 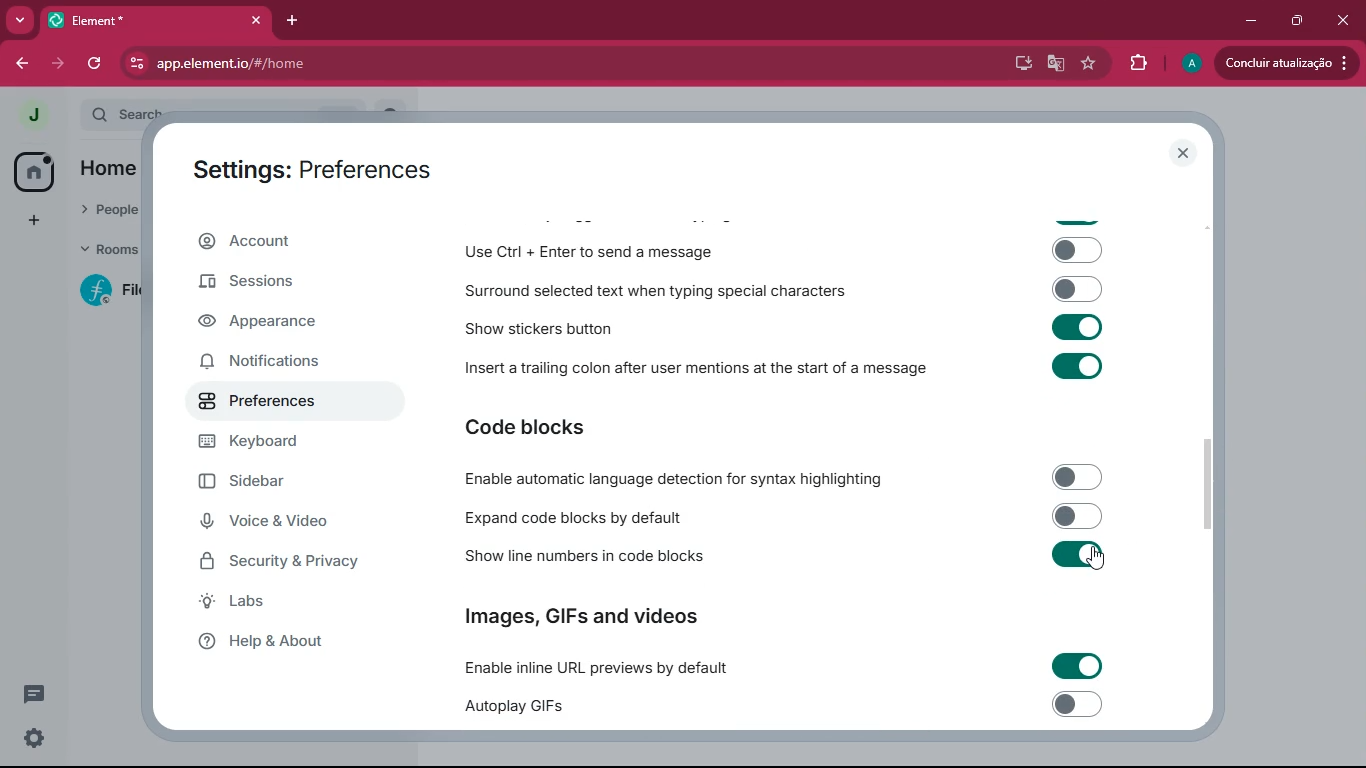 What do you see at coordinates (1213, 483) in the screenshot?
I see `scroll bar ` at bounding box center [1213, 483].